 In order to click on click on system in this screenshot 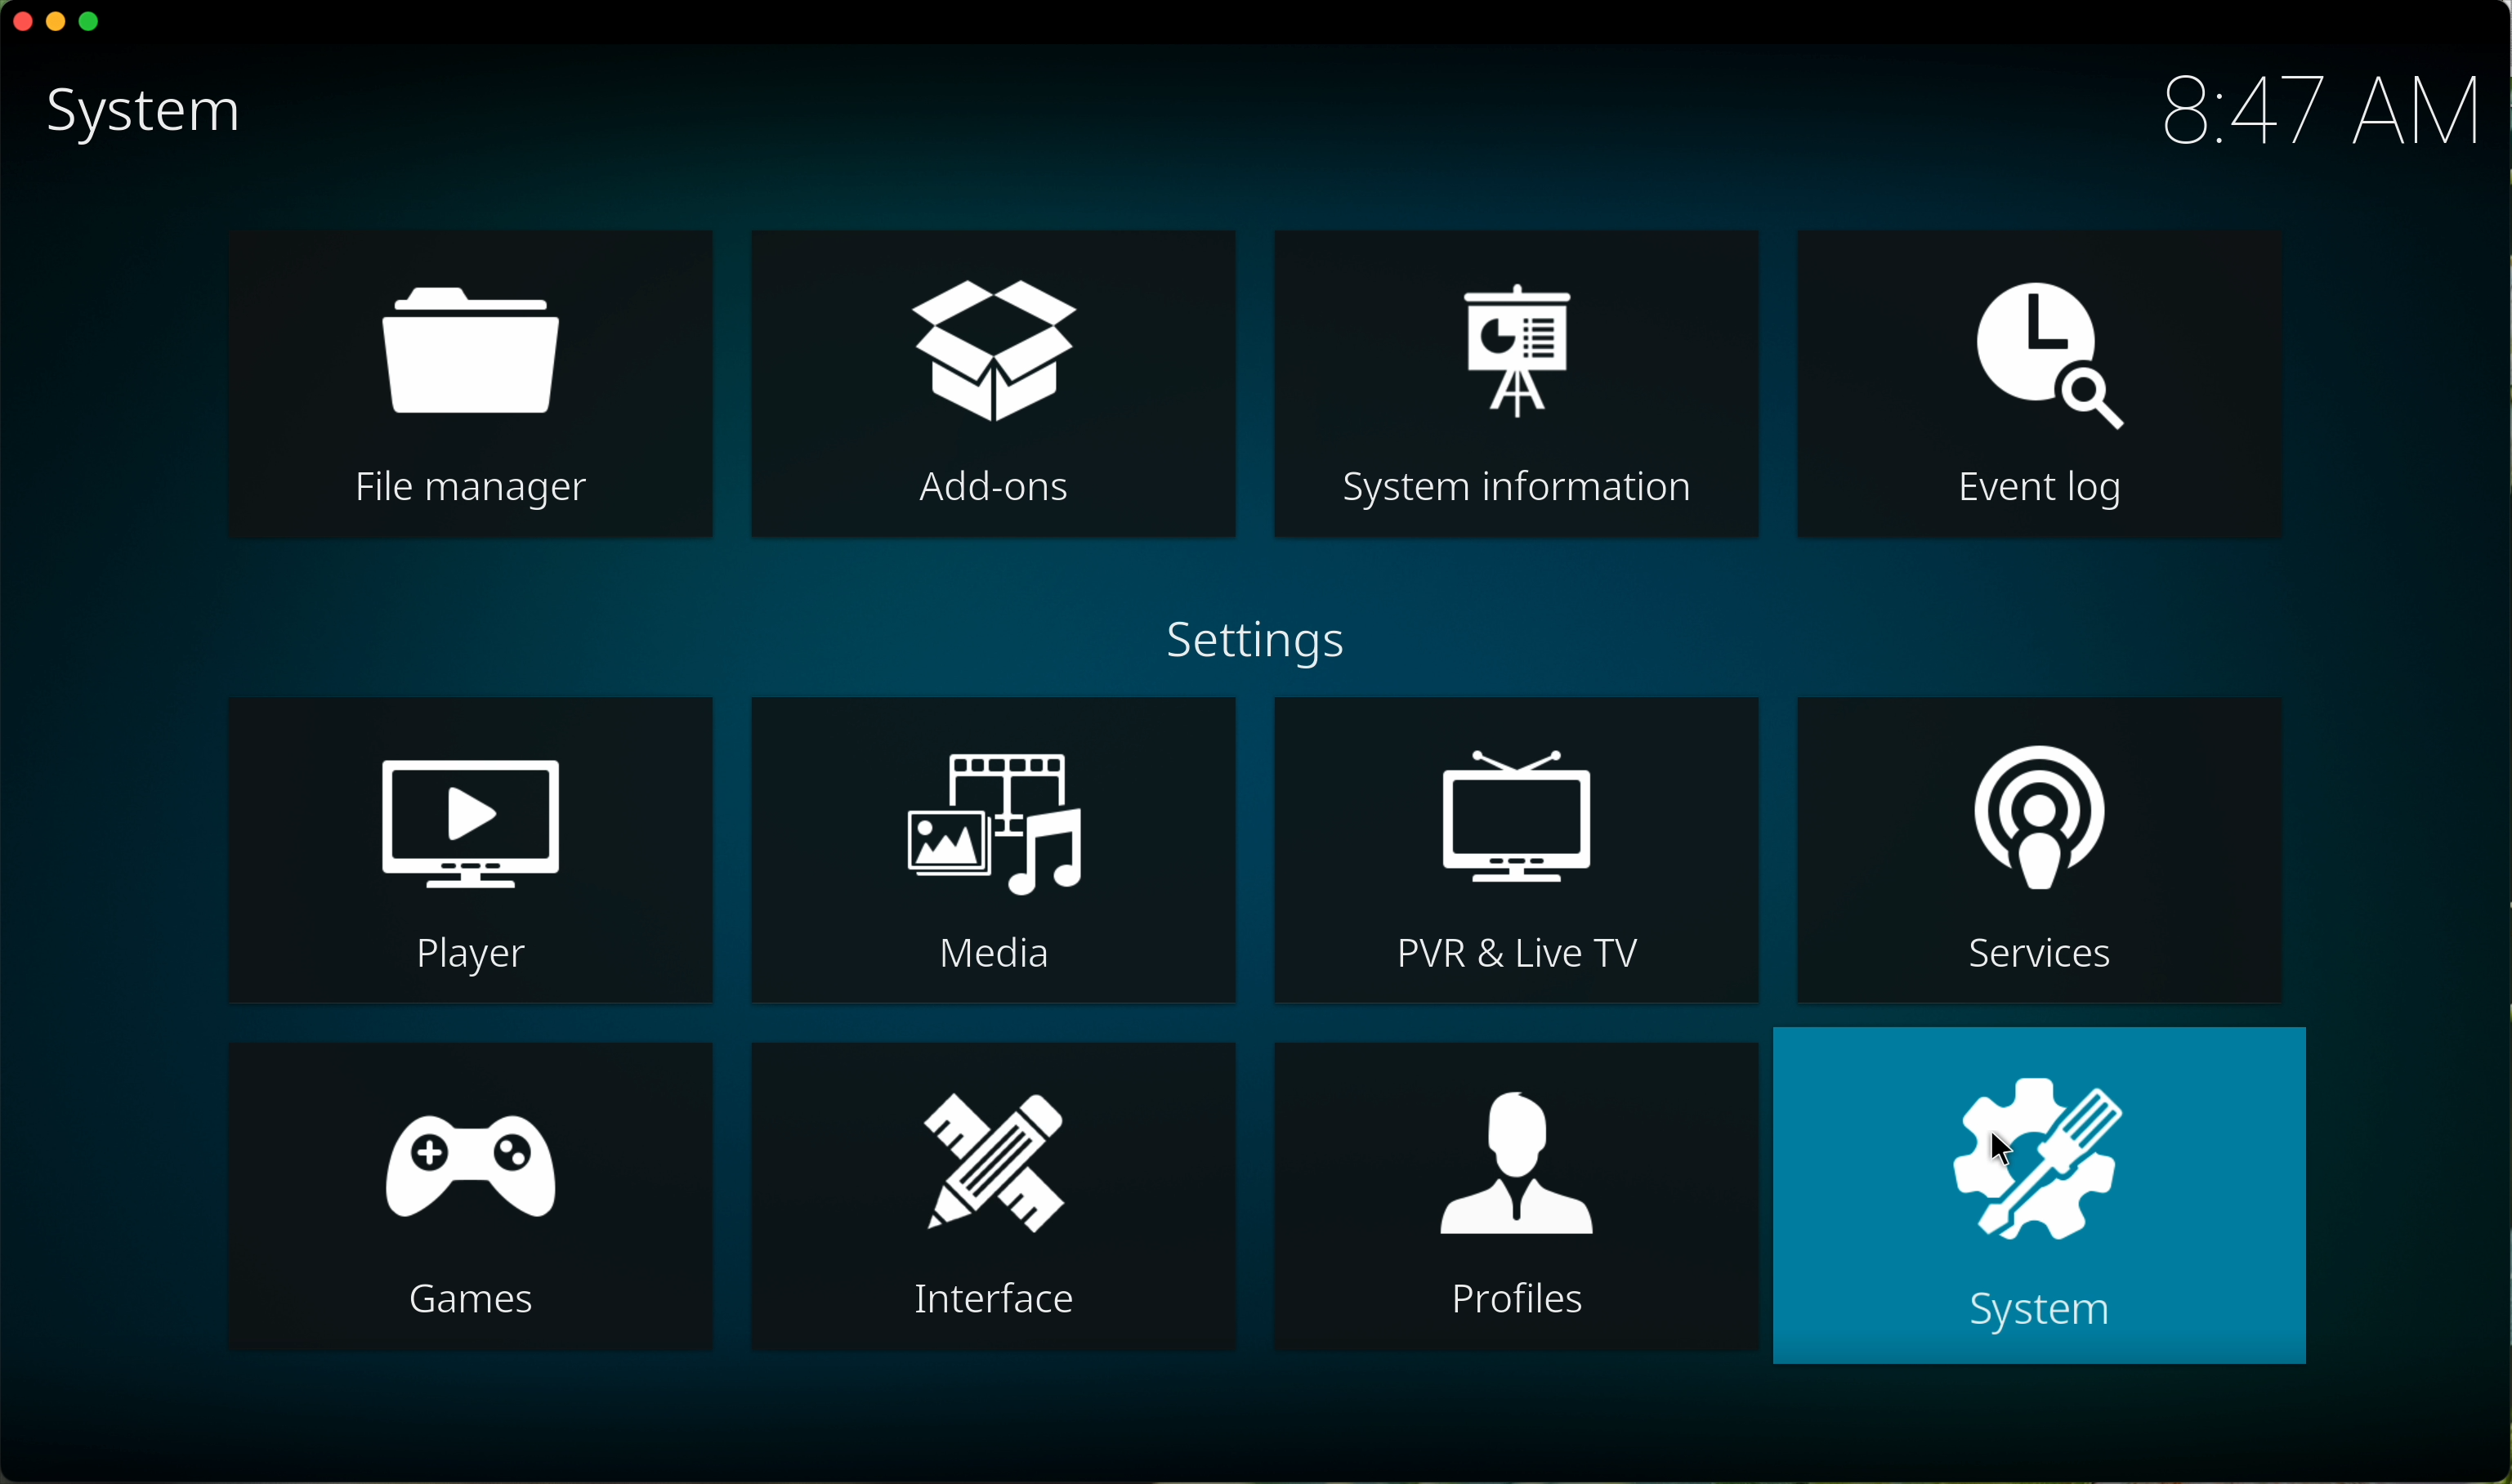, I will do `click(2039, 1196)`.